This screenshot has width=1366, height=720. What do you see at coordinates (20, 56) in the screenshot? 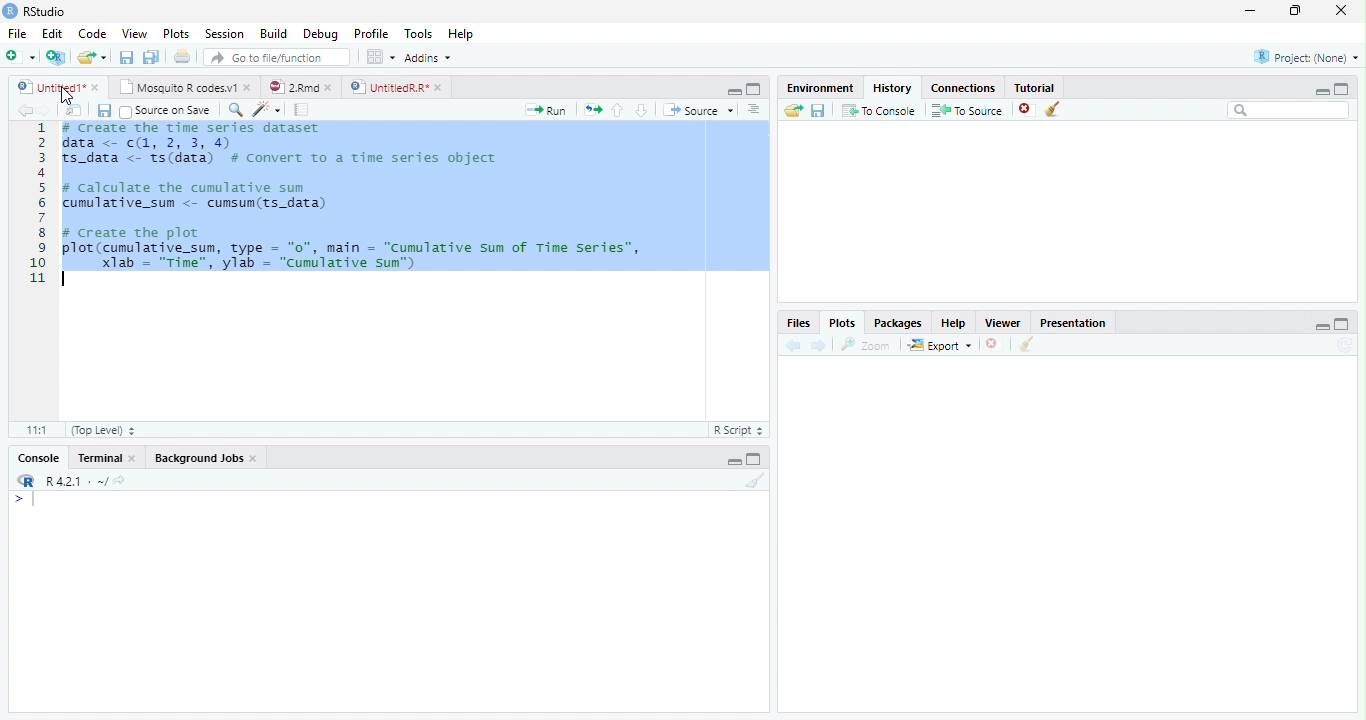
I see `New file` at bounding box center [20, 56].